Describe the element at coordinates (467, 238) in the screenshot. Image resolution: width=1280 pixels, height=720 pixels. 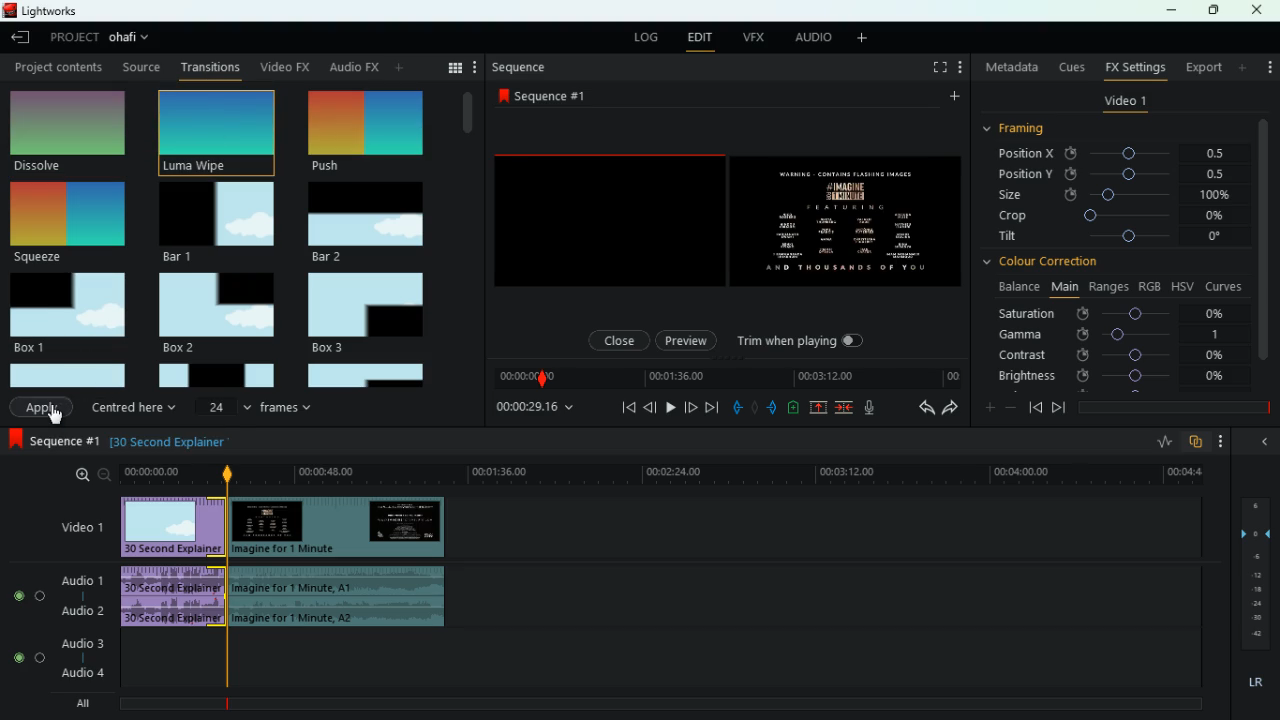
I see `vertical scroll bar` at that location.